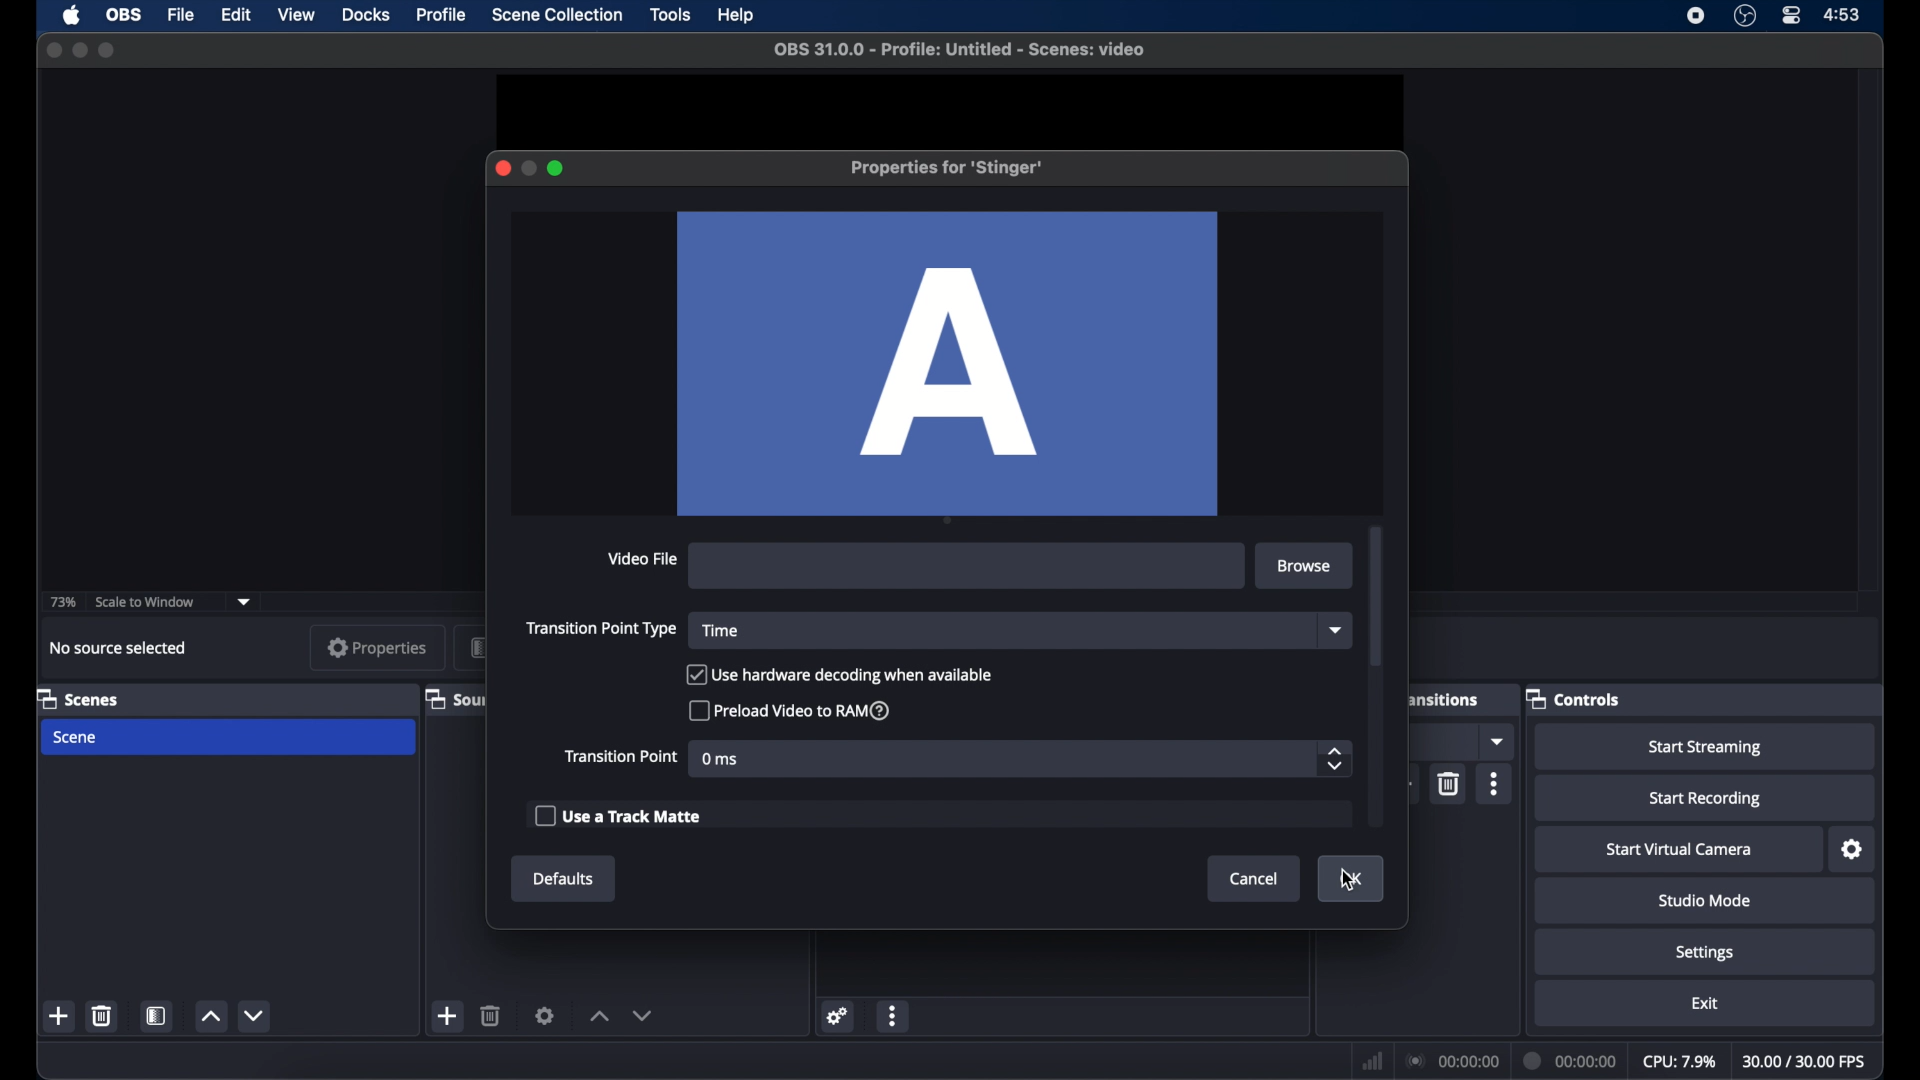 The width and height of the screenshot is (1920, 1080). What do you see at coordinates (1370, 1059) in the screenshot?
I see `network` at bounding box center [1370, 1059].